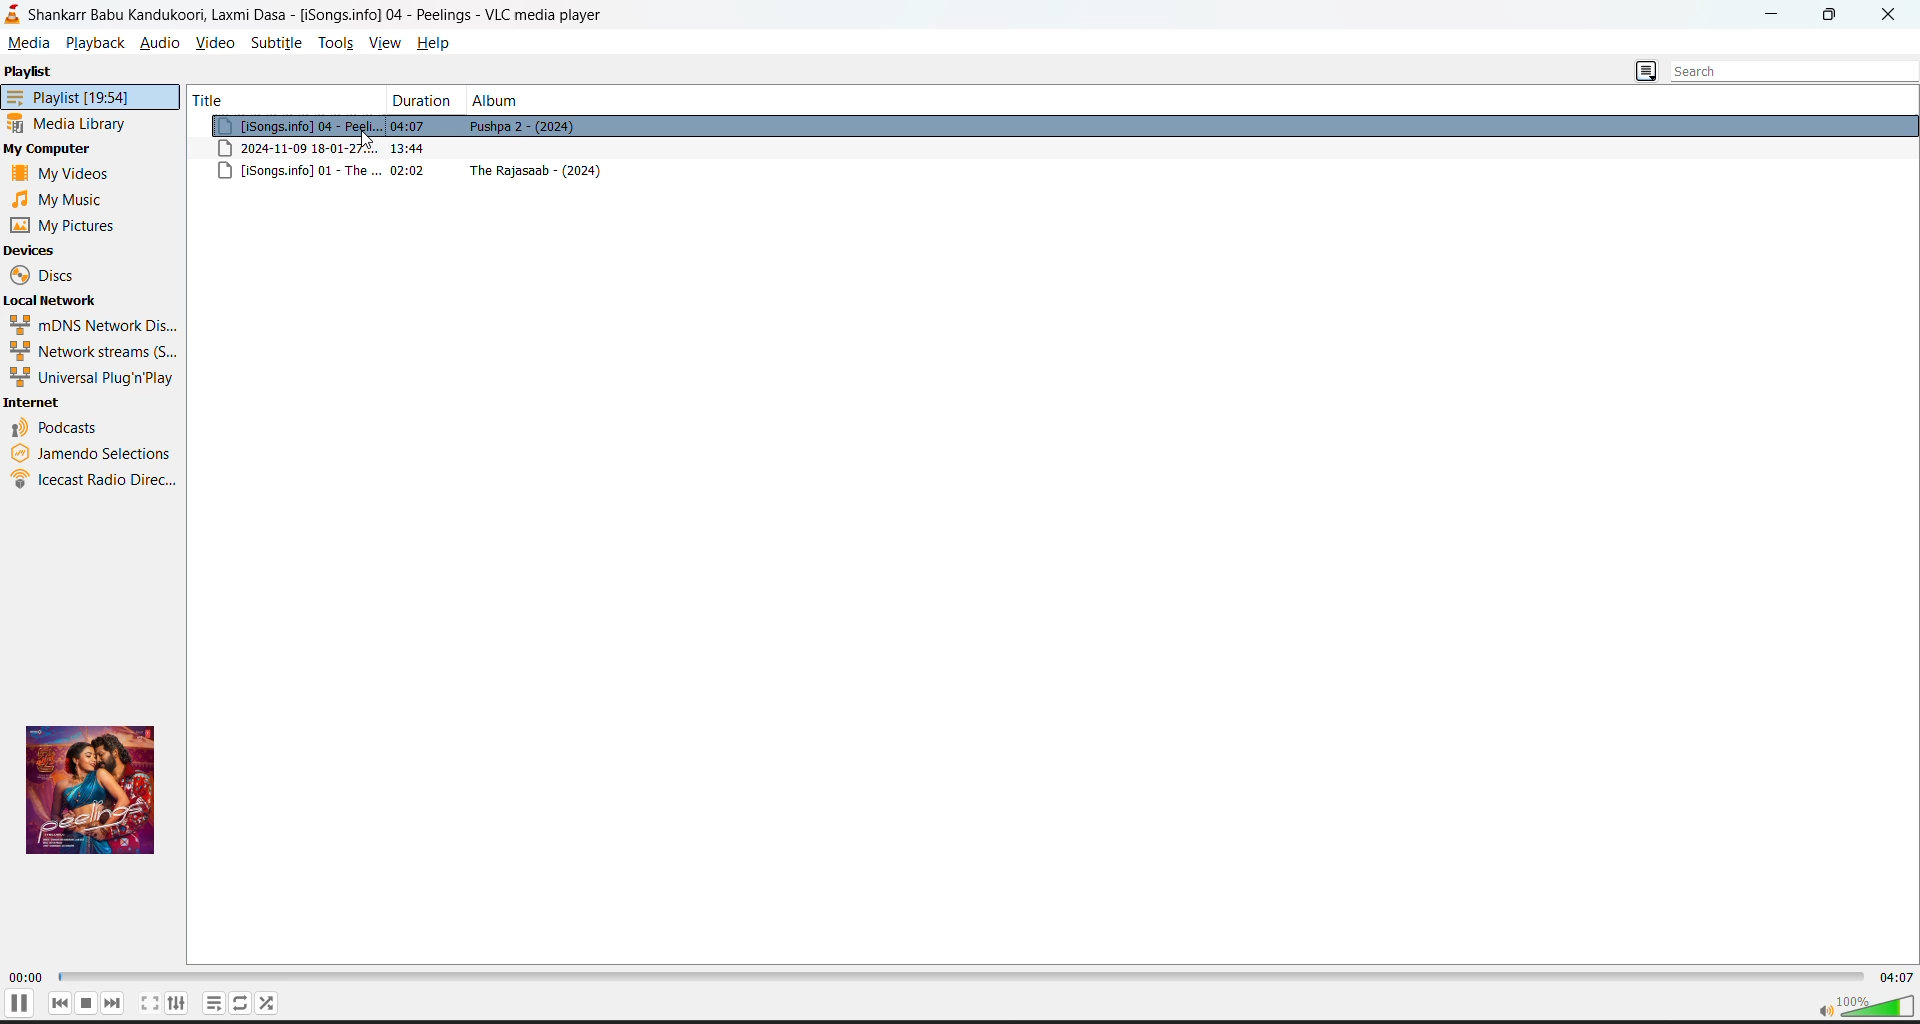 The height and width of the screenshot is (1024, 1920). Describe the element at coordinates (90, 96) in the screenshot. I see `playlist` at that location.